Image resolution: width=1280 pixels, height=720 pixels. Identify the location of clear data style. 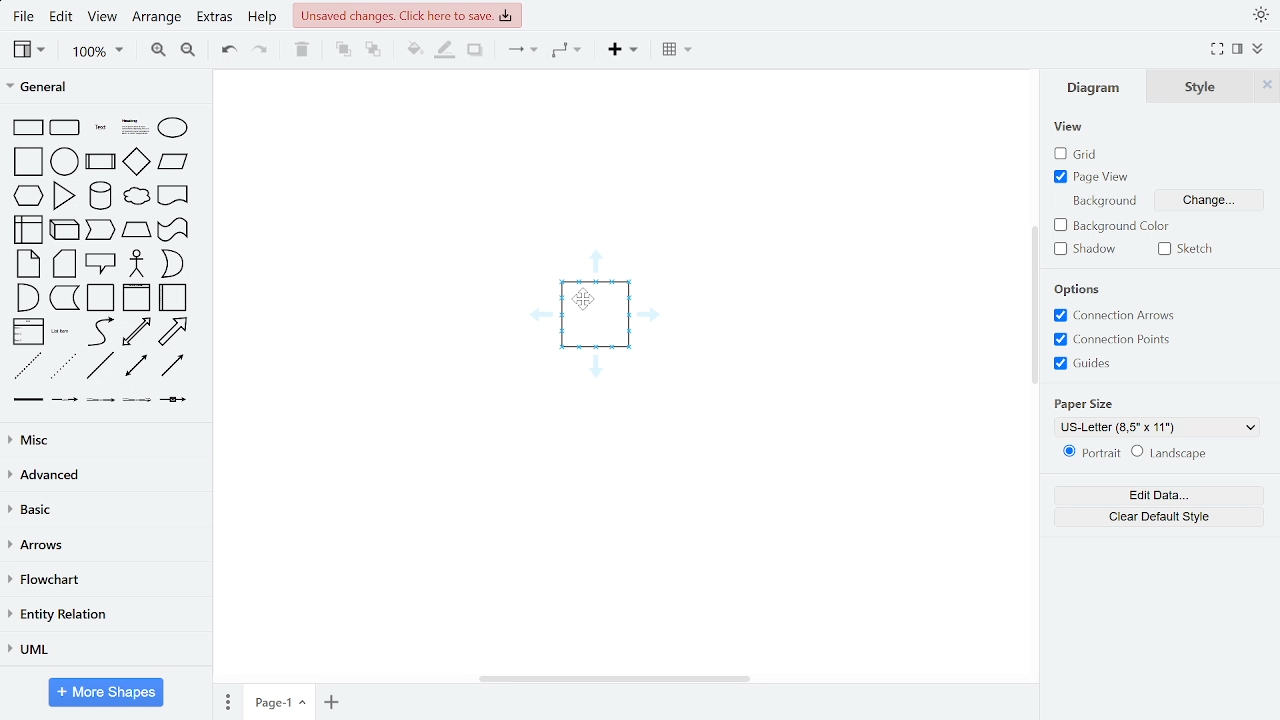
(1147, 516).